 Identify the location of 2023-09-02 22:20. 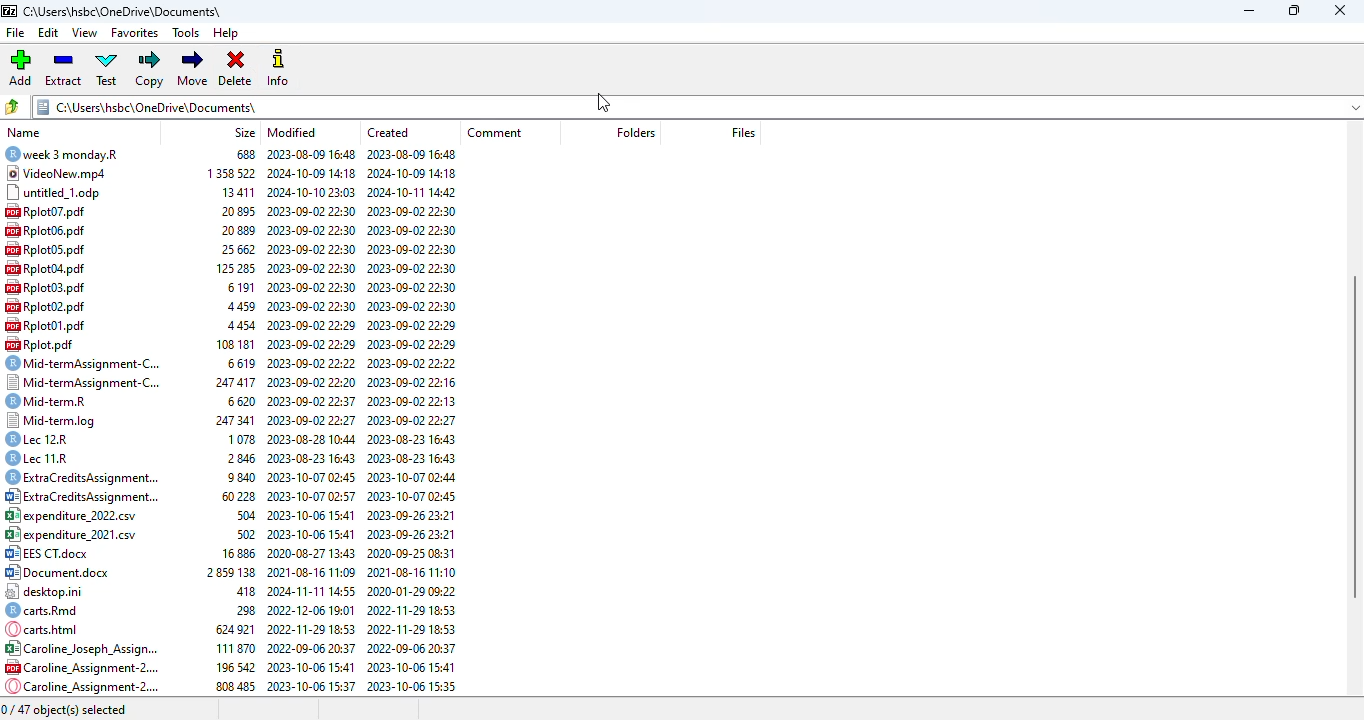
(318, 381).